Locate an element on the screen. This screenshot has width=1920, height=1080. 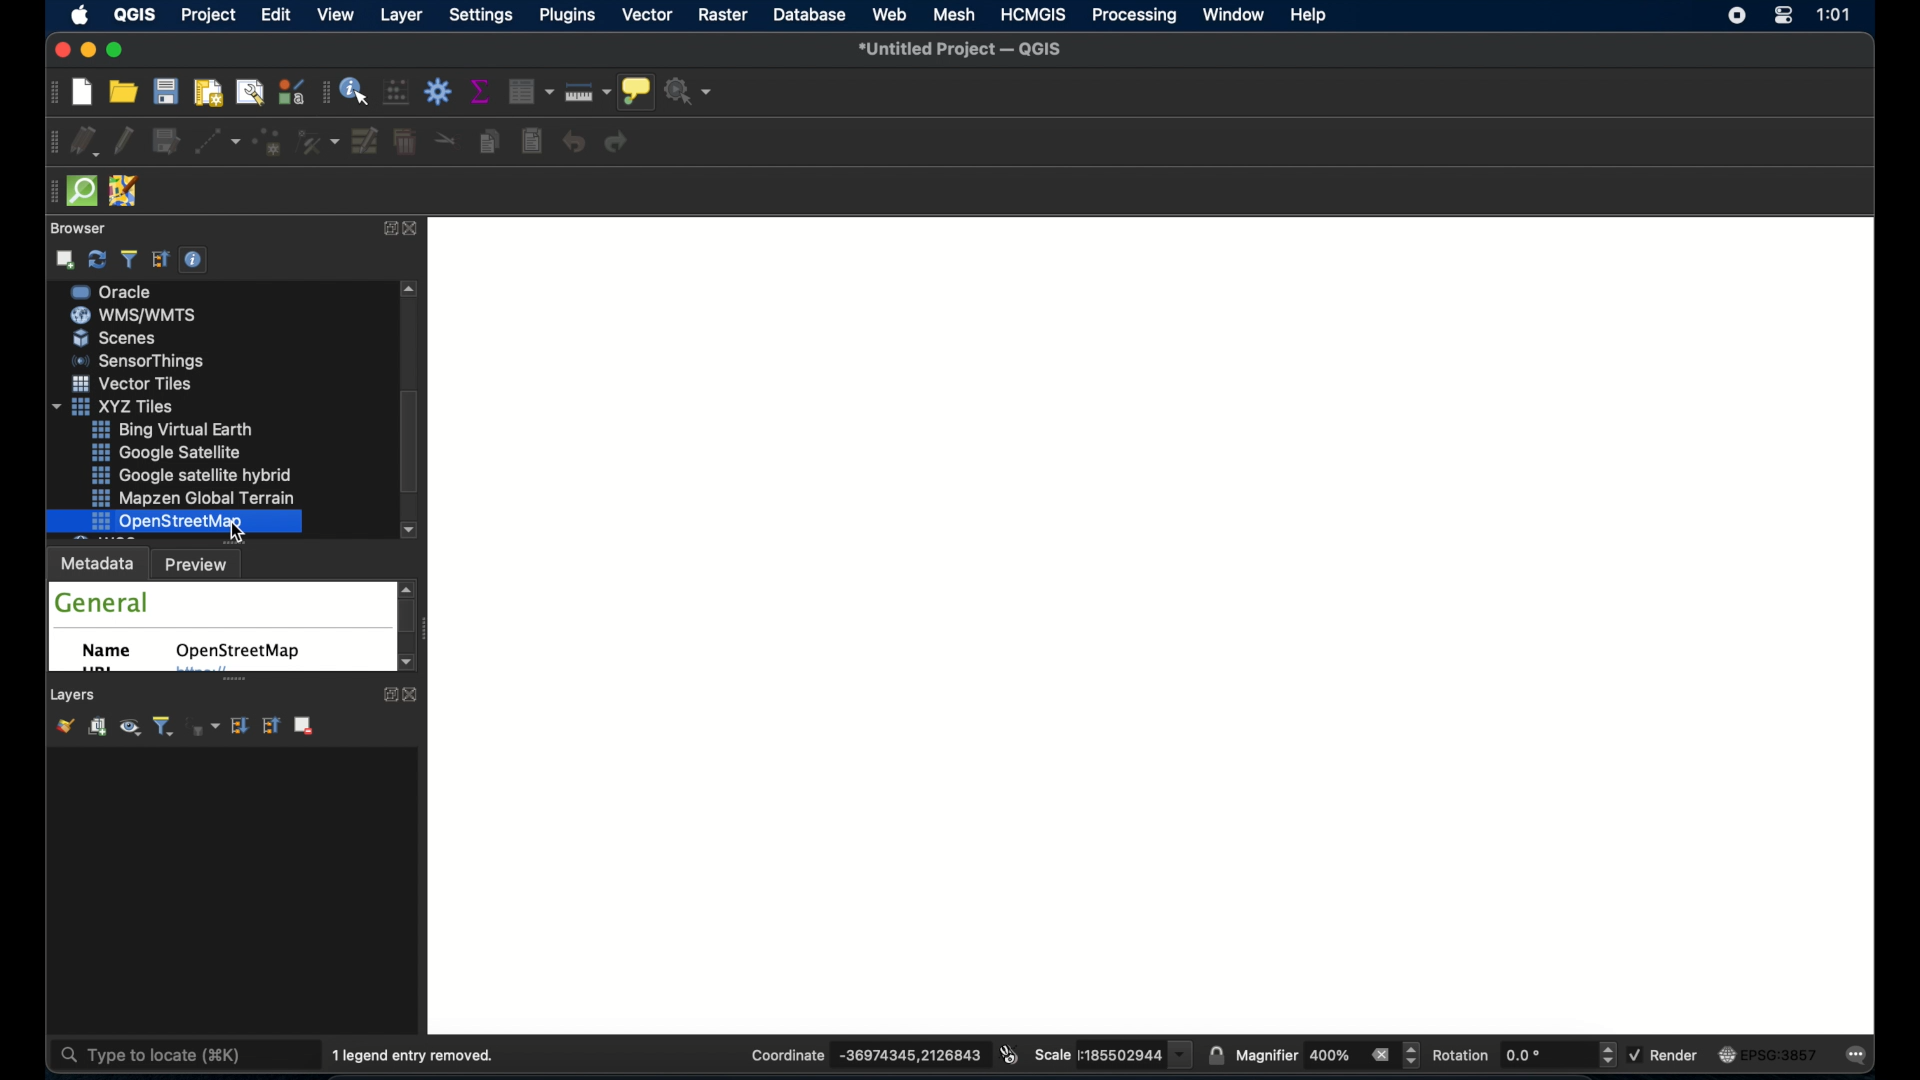
layers is located at coordinates (75, 695).